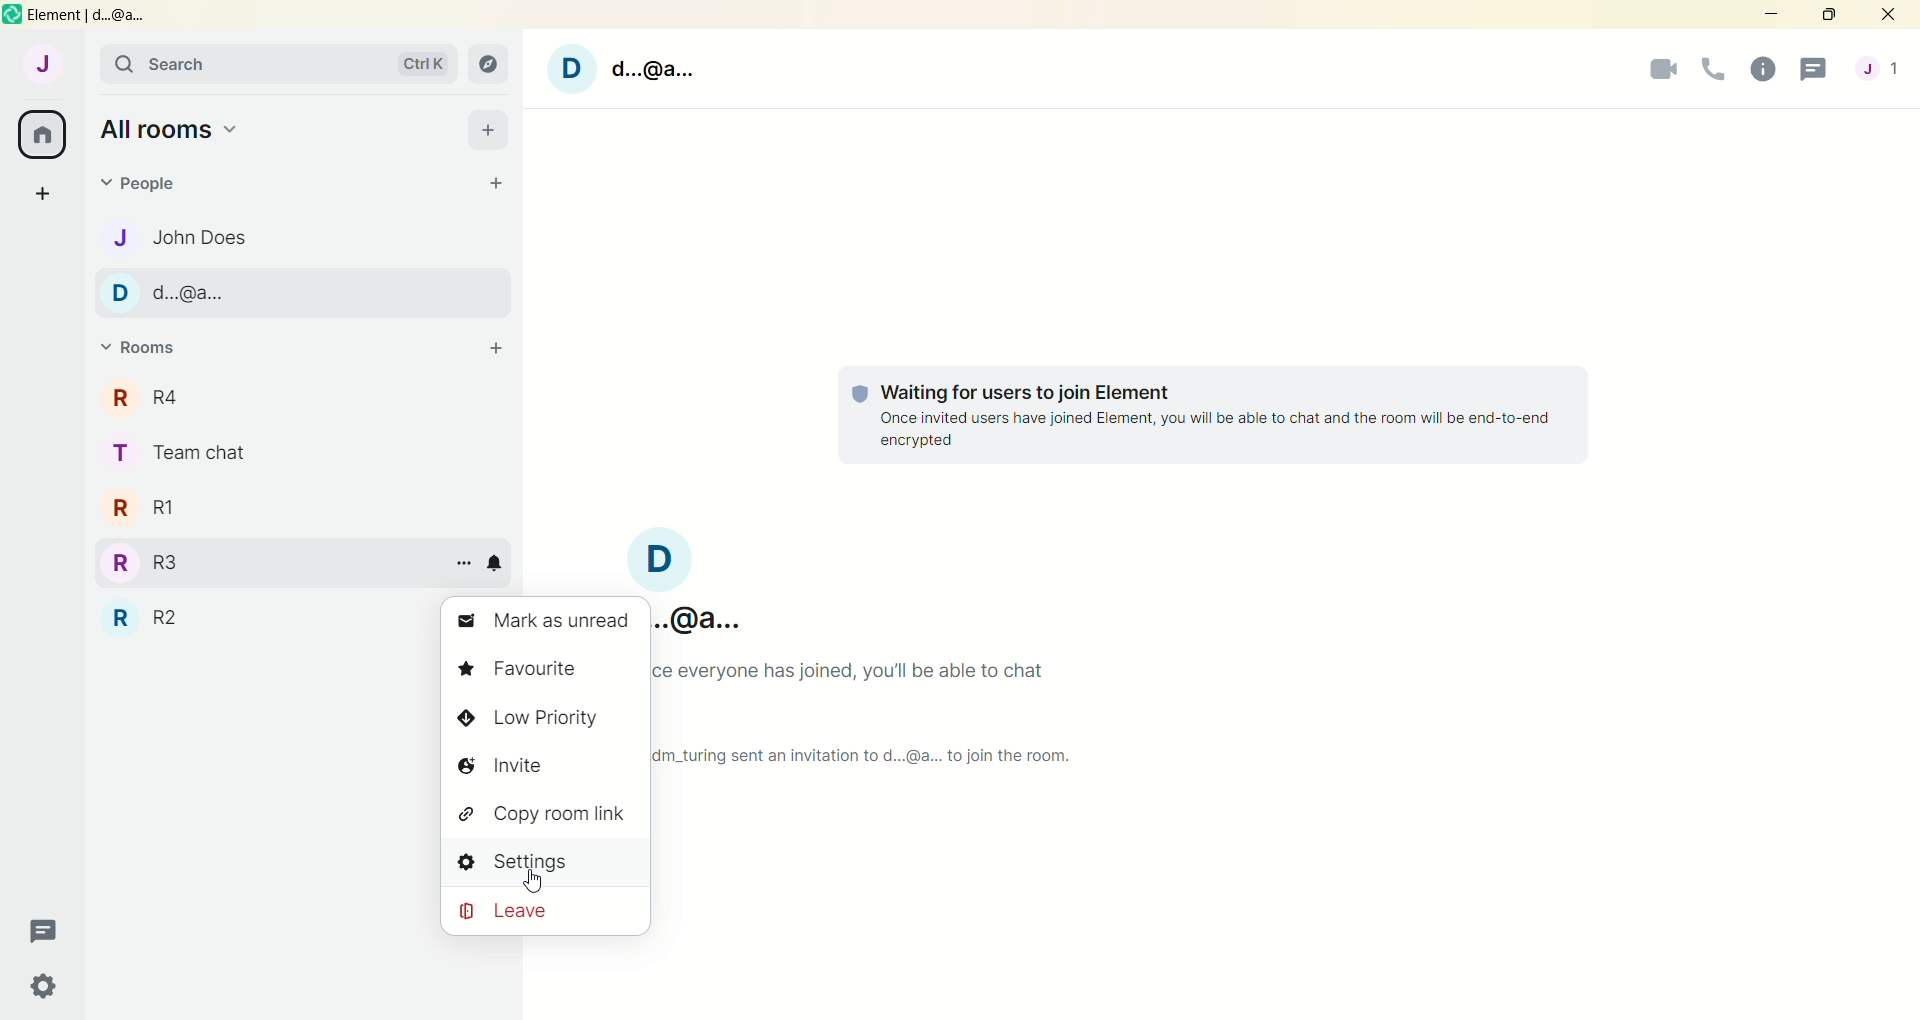 The height and width of the screenshot is (1020, 1920). What do you see at coordinates (865, 672) in the screenshot?
I see `Once everyone has joined, you will be able to chat` at bounding box center [865, 672].